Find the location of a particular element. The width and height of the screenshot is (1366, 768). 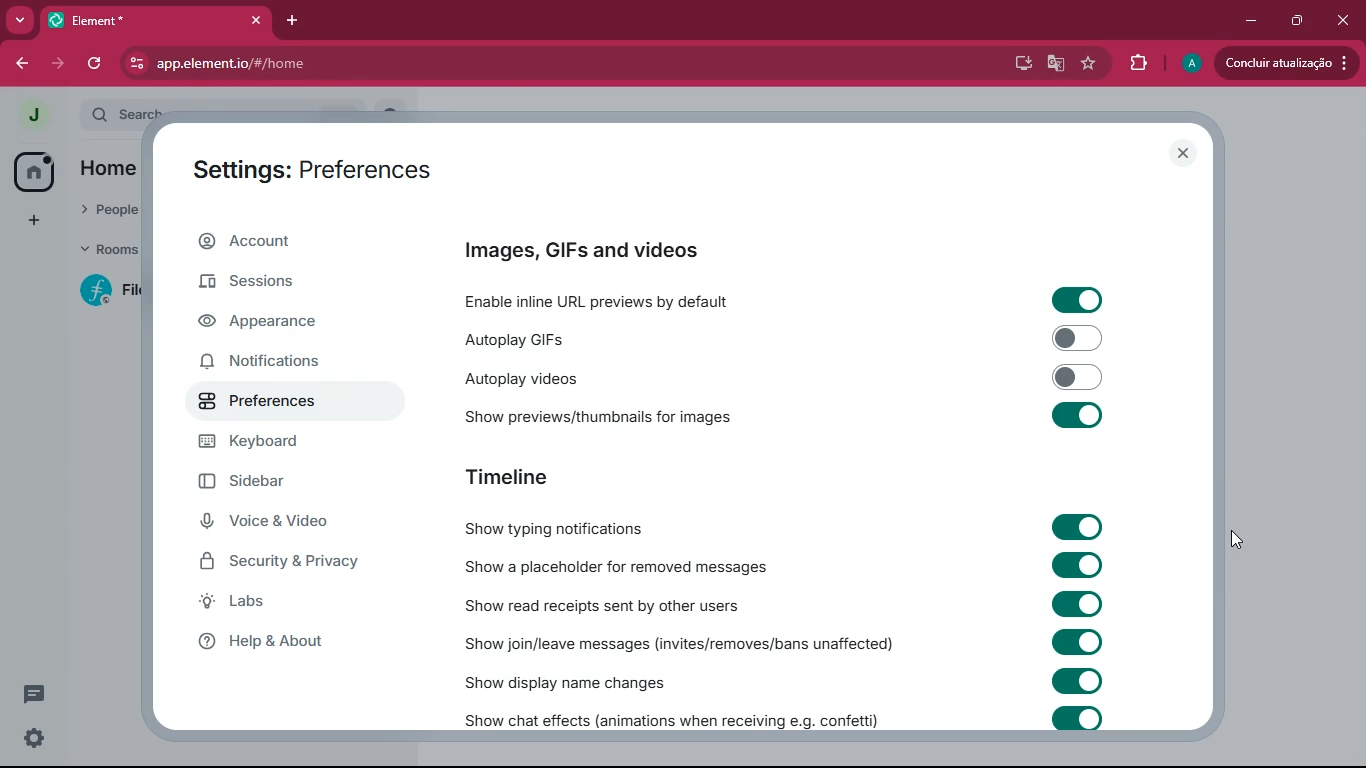

autoplay videos is located at coordinates (595, 379).